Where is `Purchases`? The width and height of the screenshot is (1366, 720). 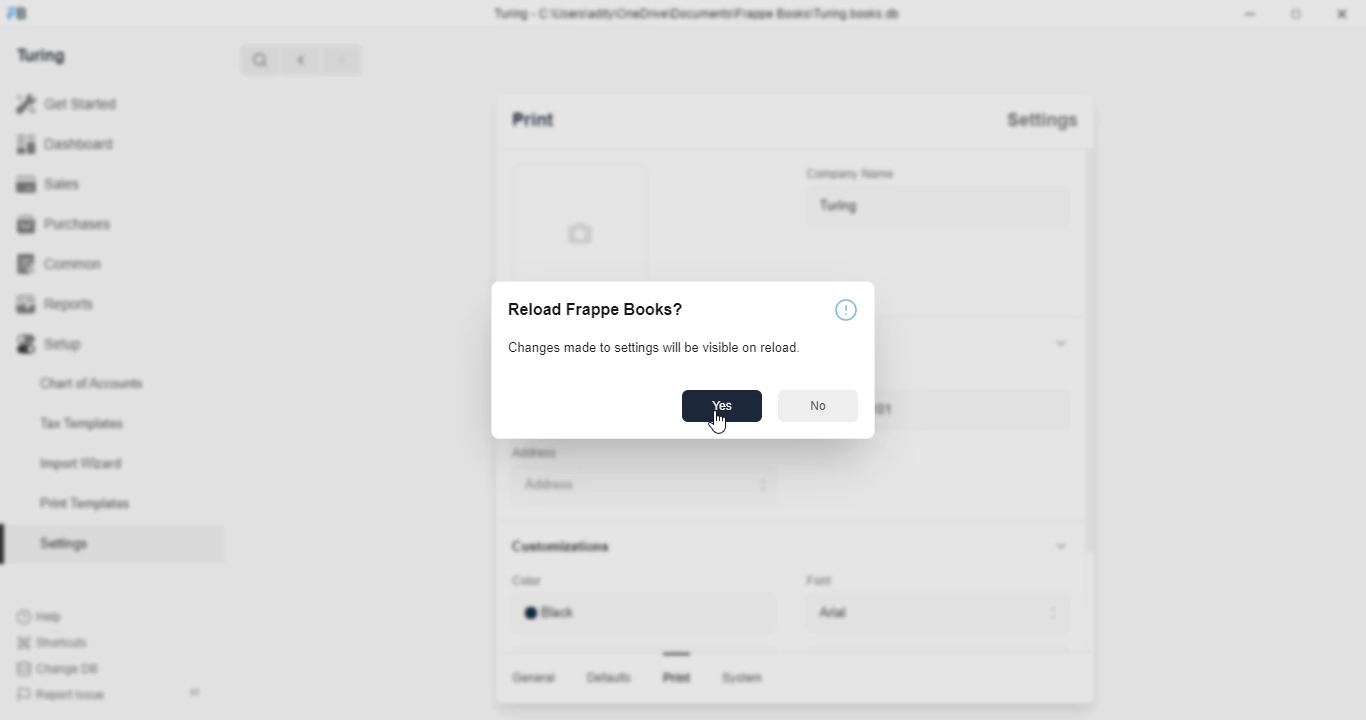 Purchases is located at coordinates (99, 223).